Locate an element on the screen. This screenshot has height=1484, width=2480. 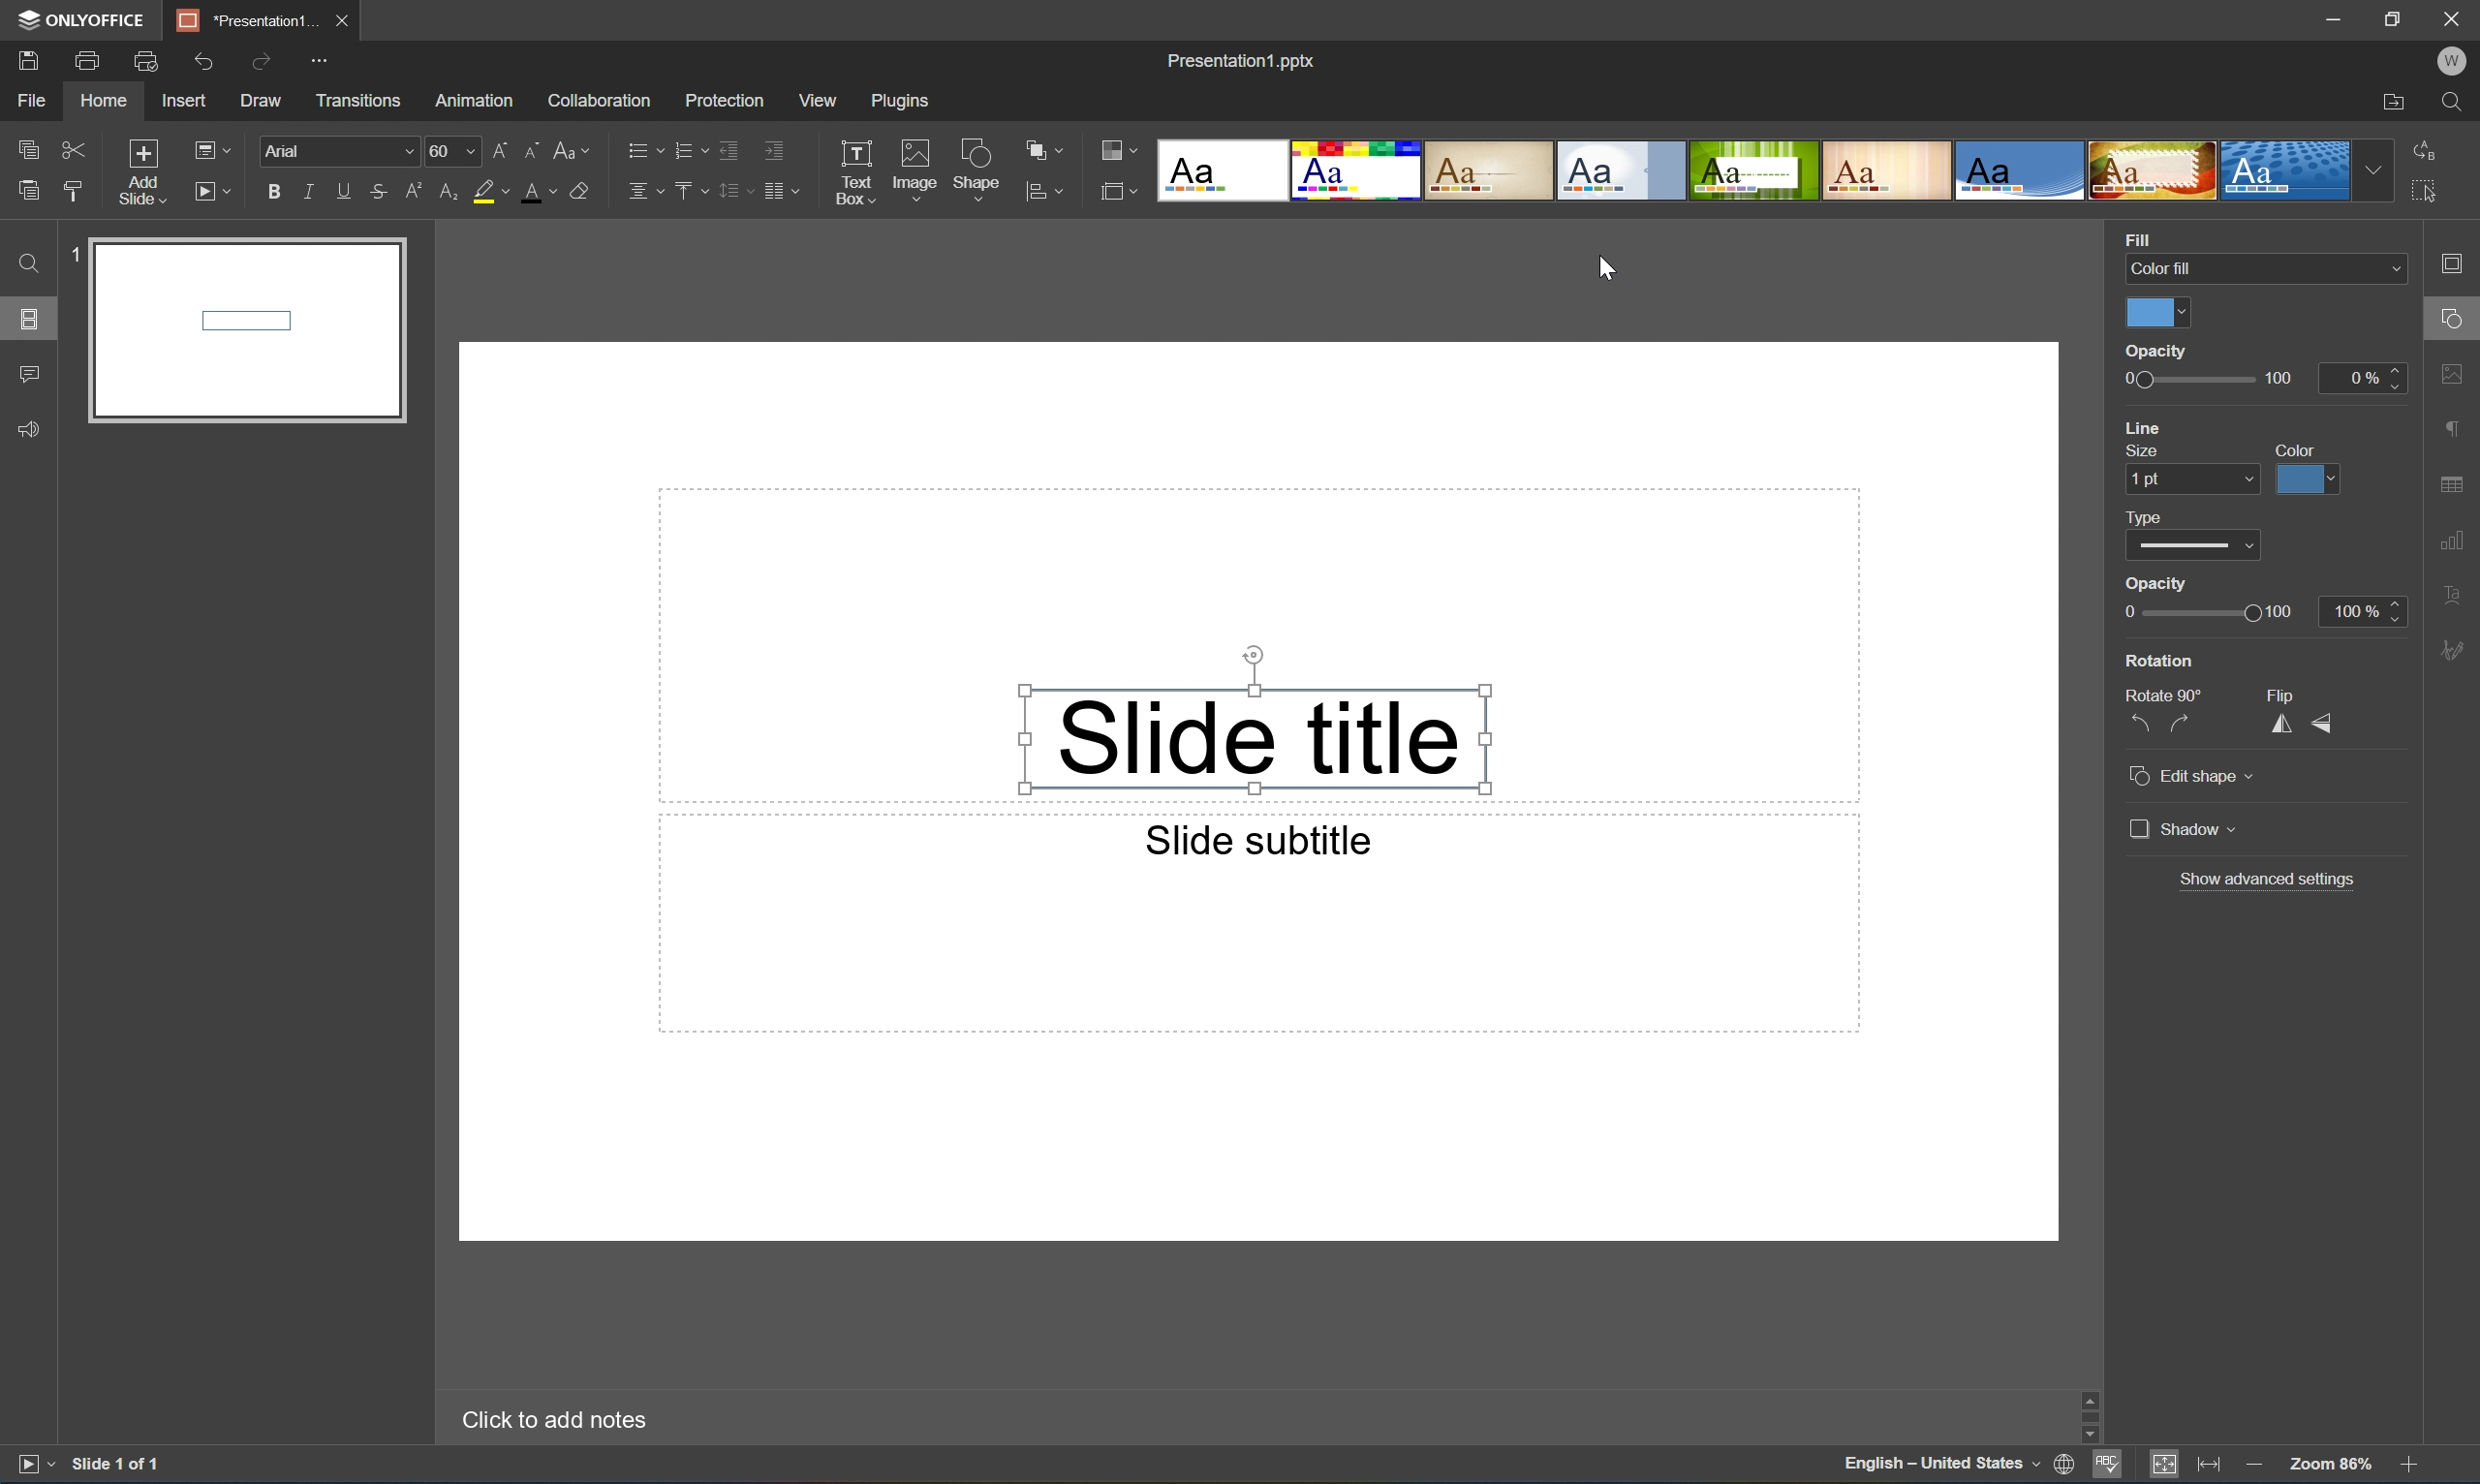
Set document language is located at coordinates (2063, 1466).